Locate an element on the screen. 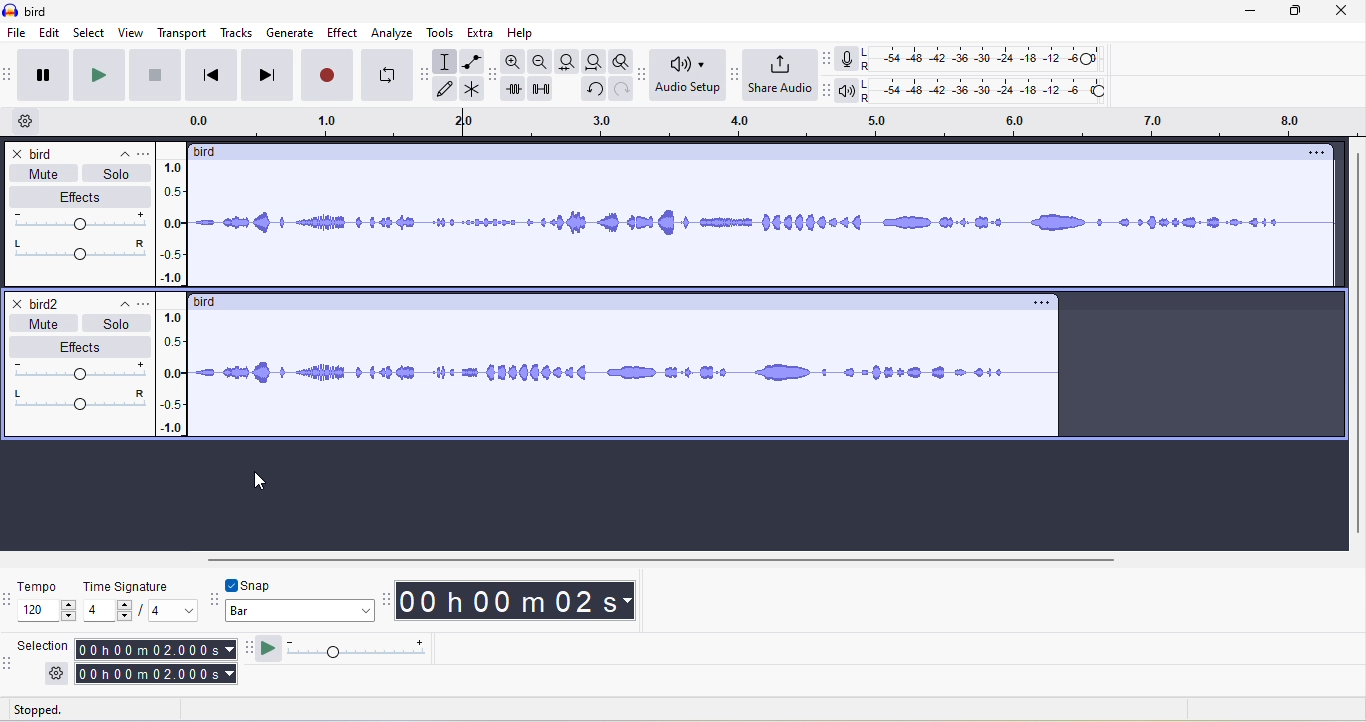  play is located at coordinates (96, 75).